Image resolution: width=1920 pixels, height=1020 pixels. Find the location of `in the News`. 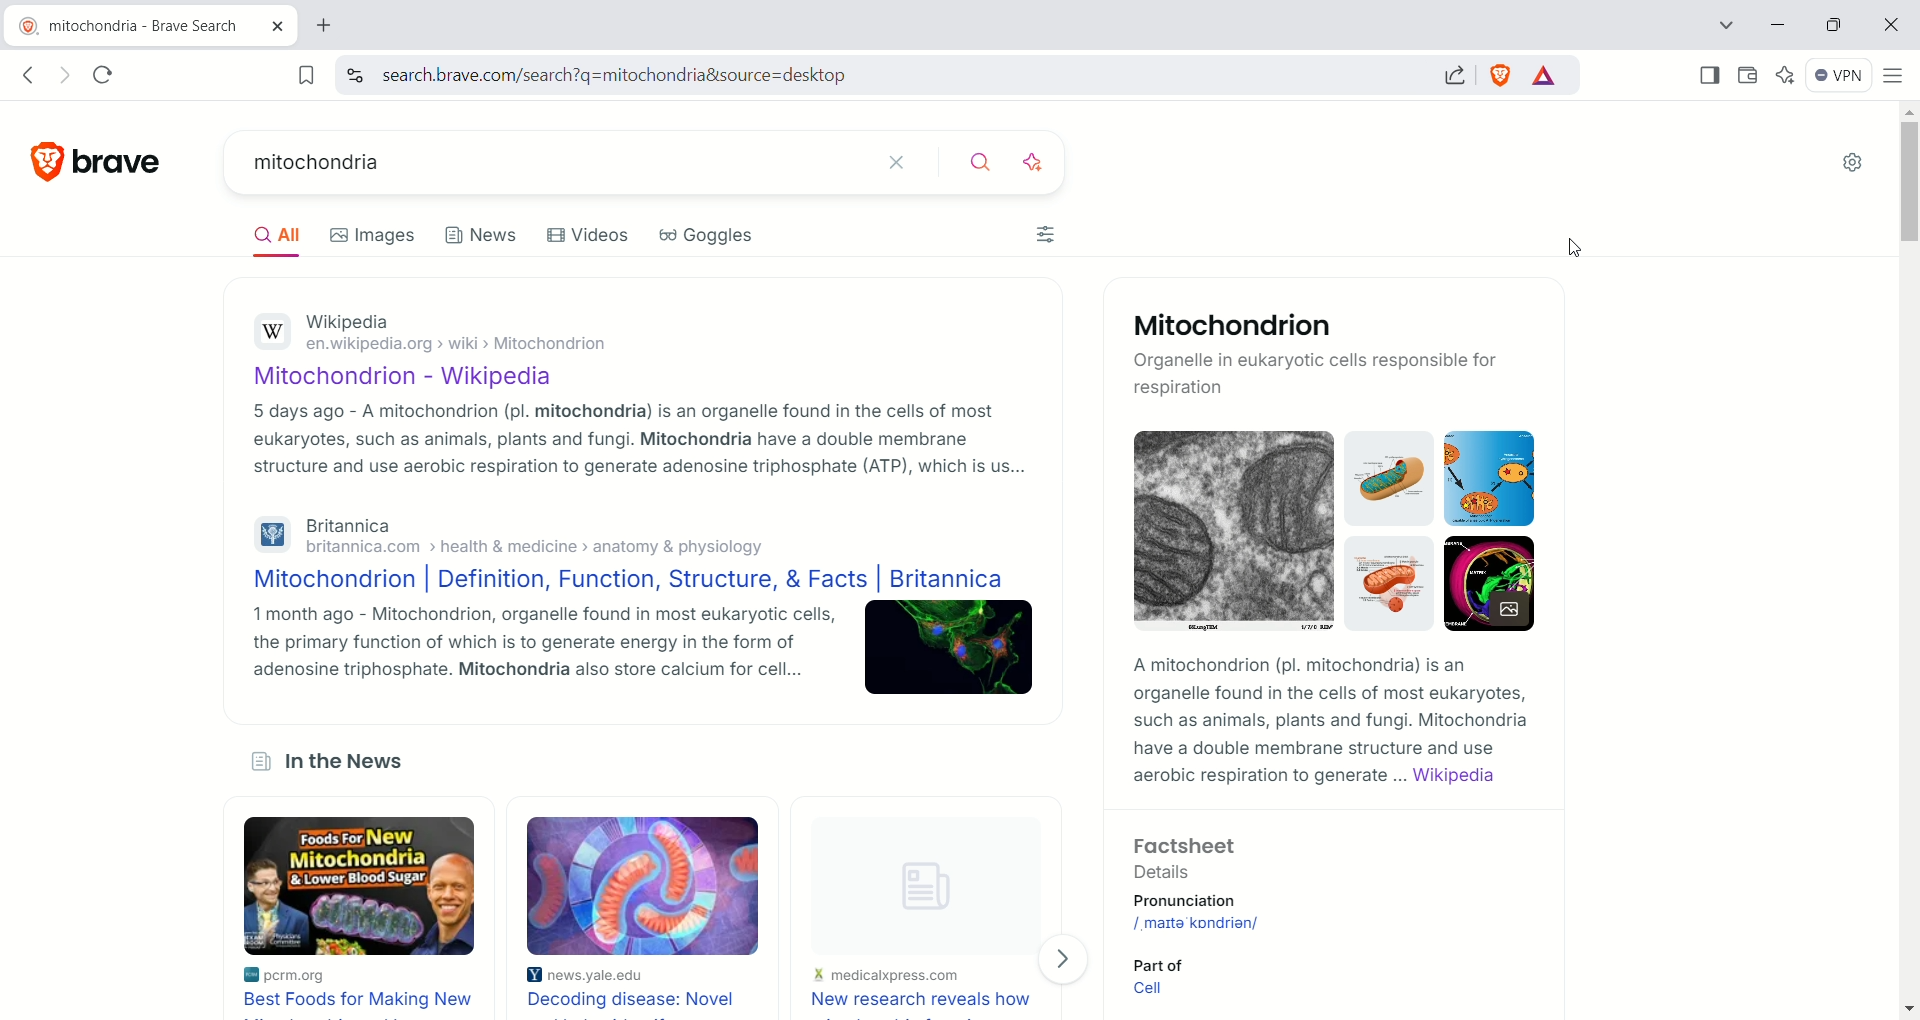

in the News is located at coordinates (337, 761).